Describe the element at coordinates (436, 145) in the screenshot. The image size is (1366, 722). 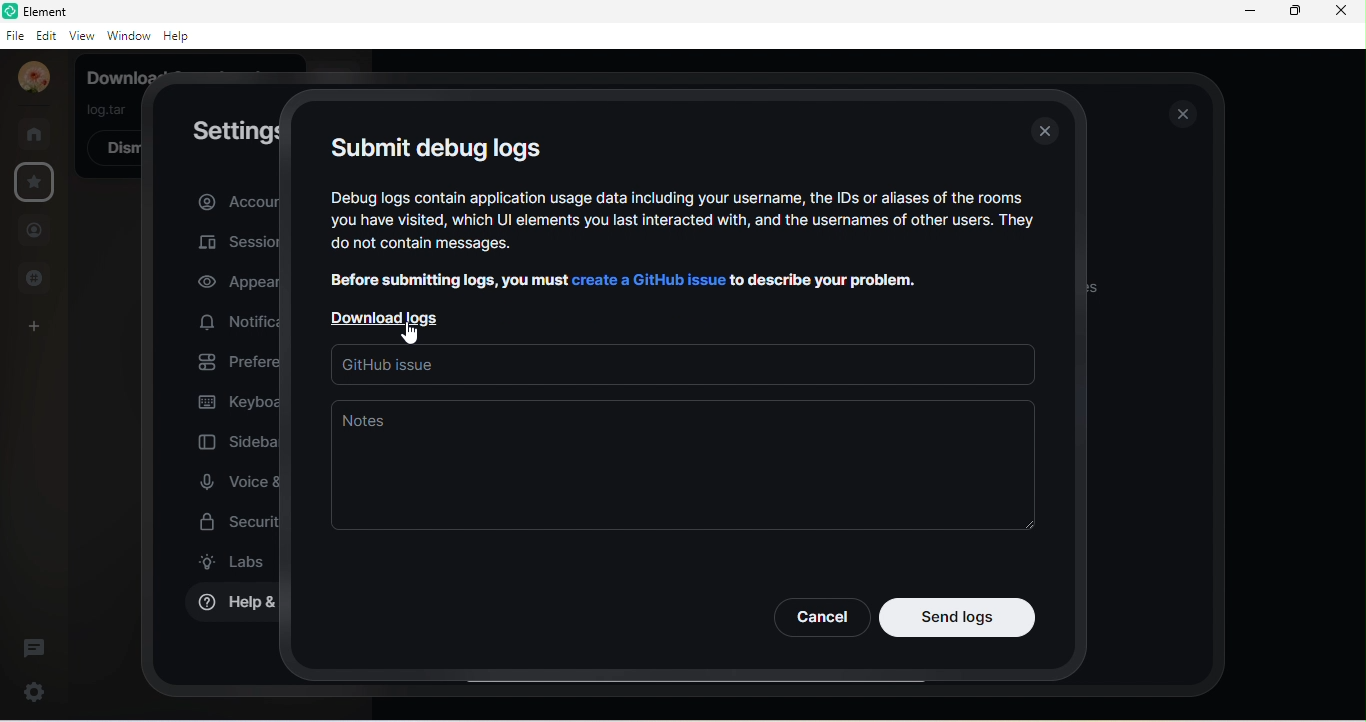
I see `submit debug logs` at that location.